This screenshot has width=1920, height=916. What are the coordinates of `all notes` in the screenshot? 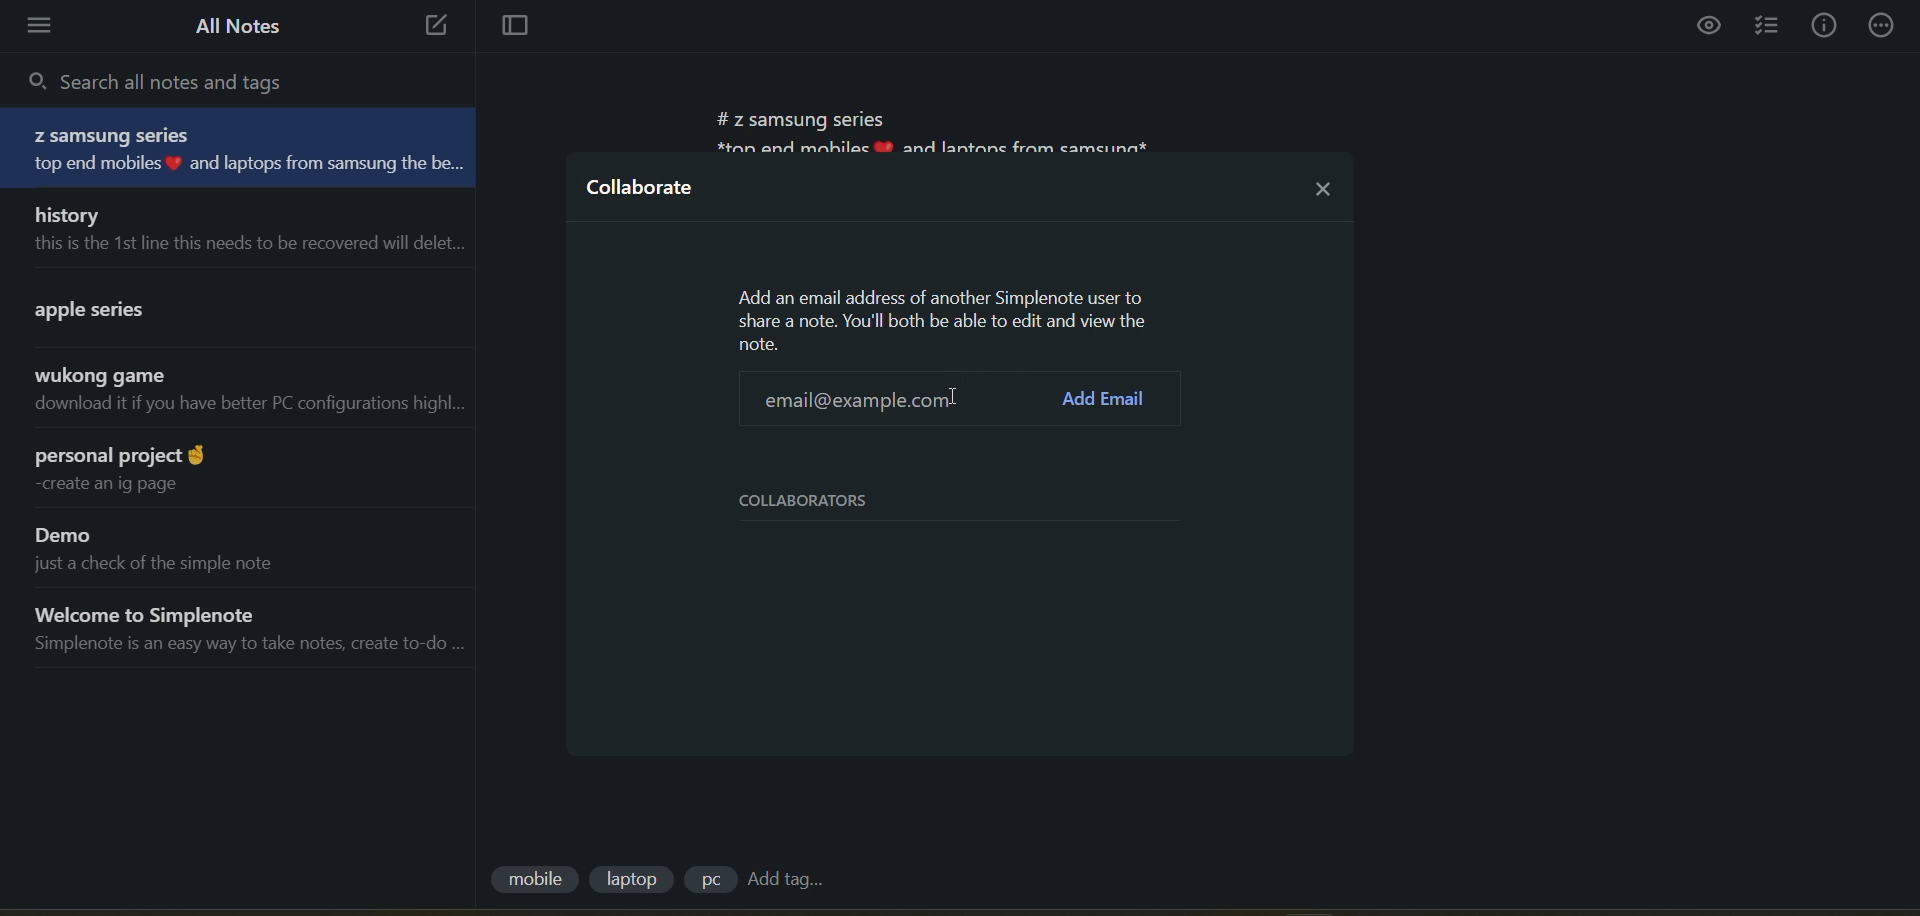 It's located at (239, 26).